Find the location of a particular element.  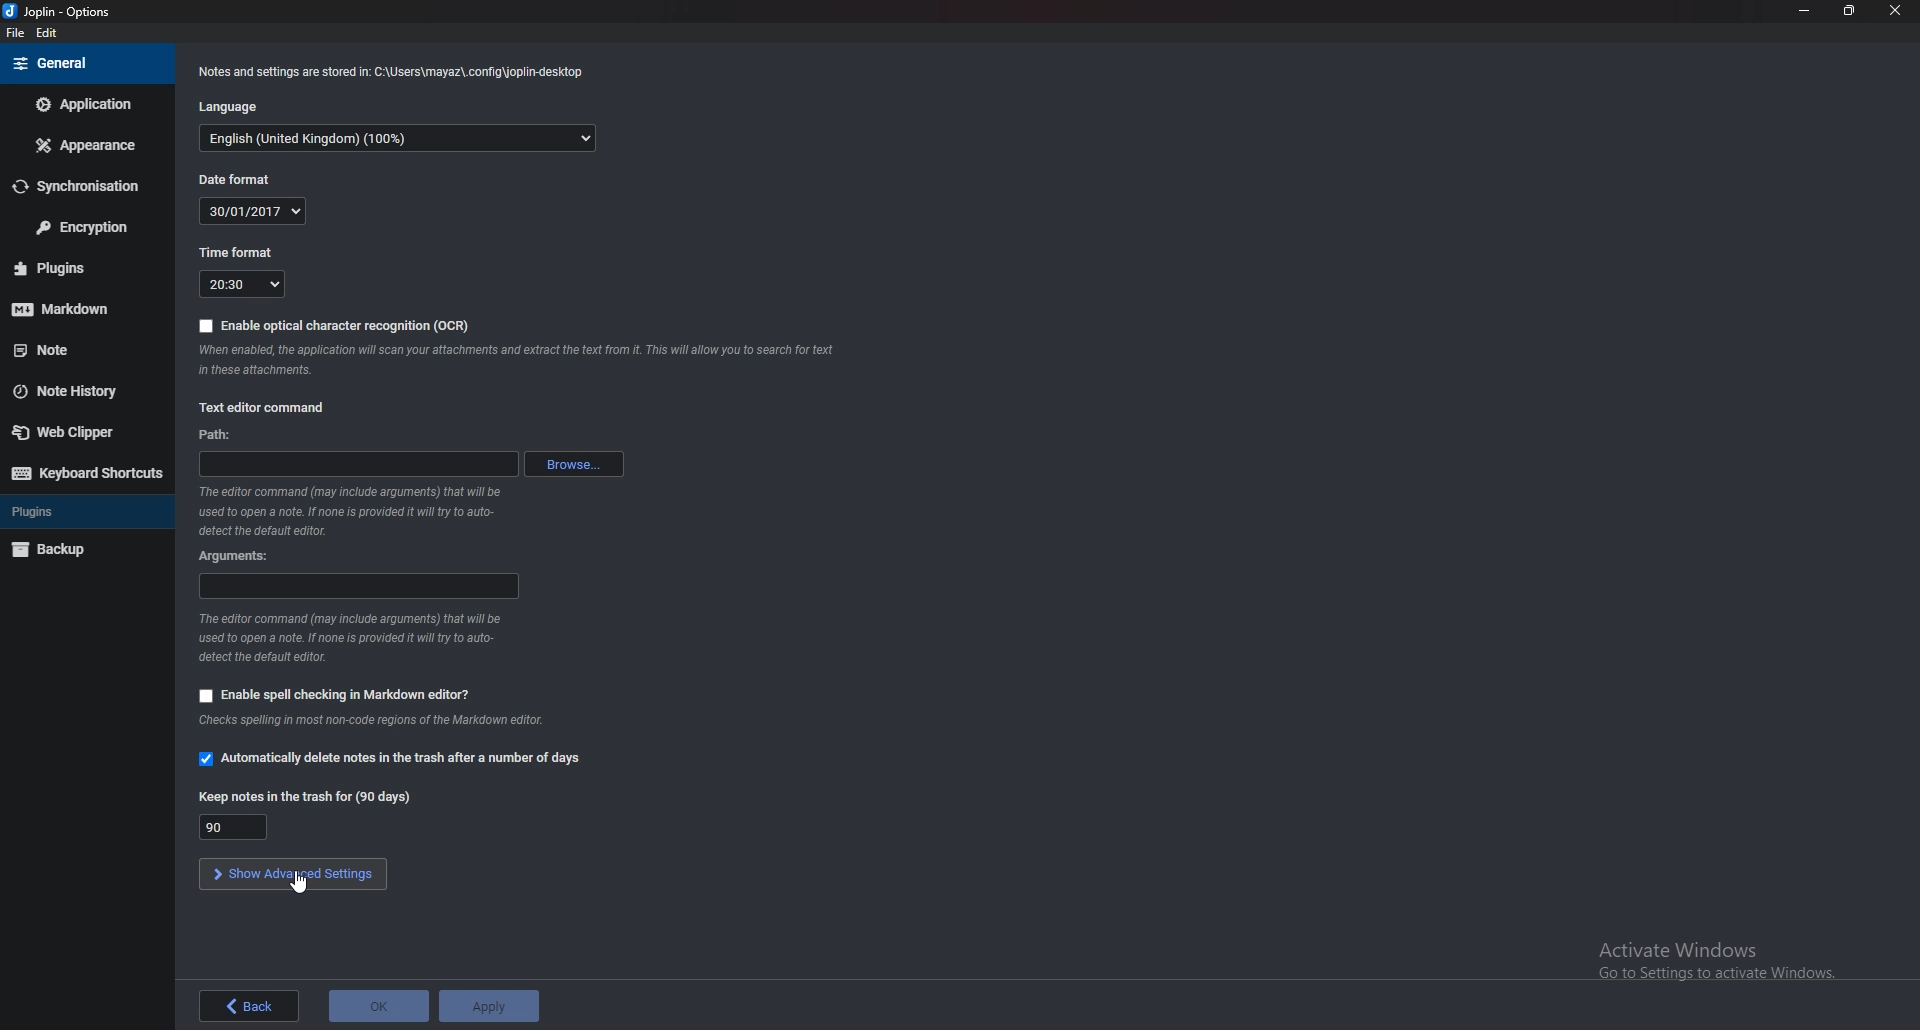

Enable O C R is located at coordinates (333, 326).